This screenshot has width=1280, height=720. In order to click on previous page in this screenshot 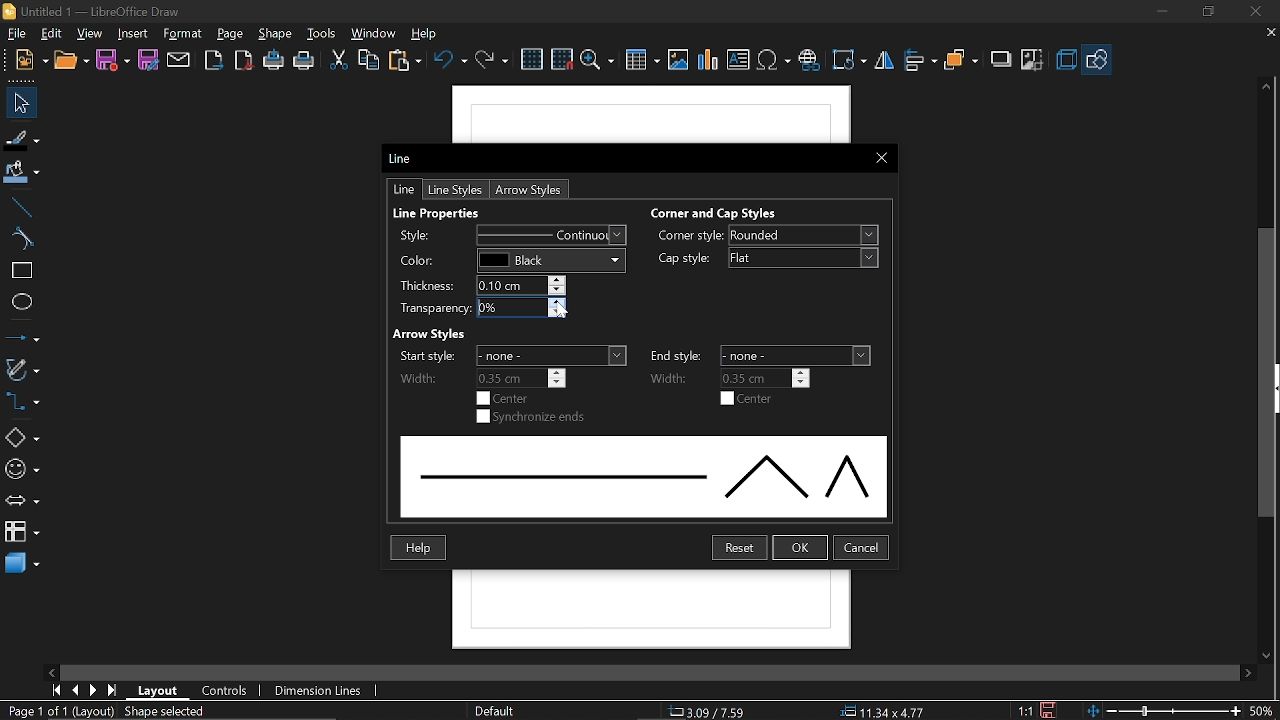, I will do `click(75, 690)`.